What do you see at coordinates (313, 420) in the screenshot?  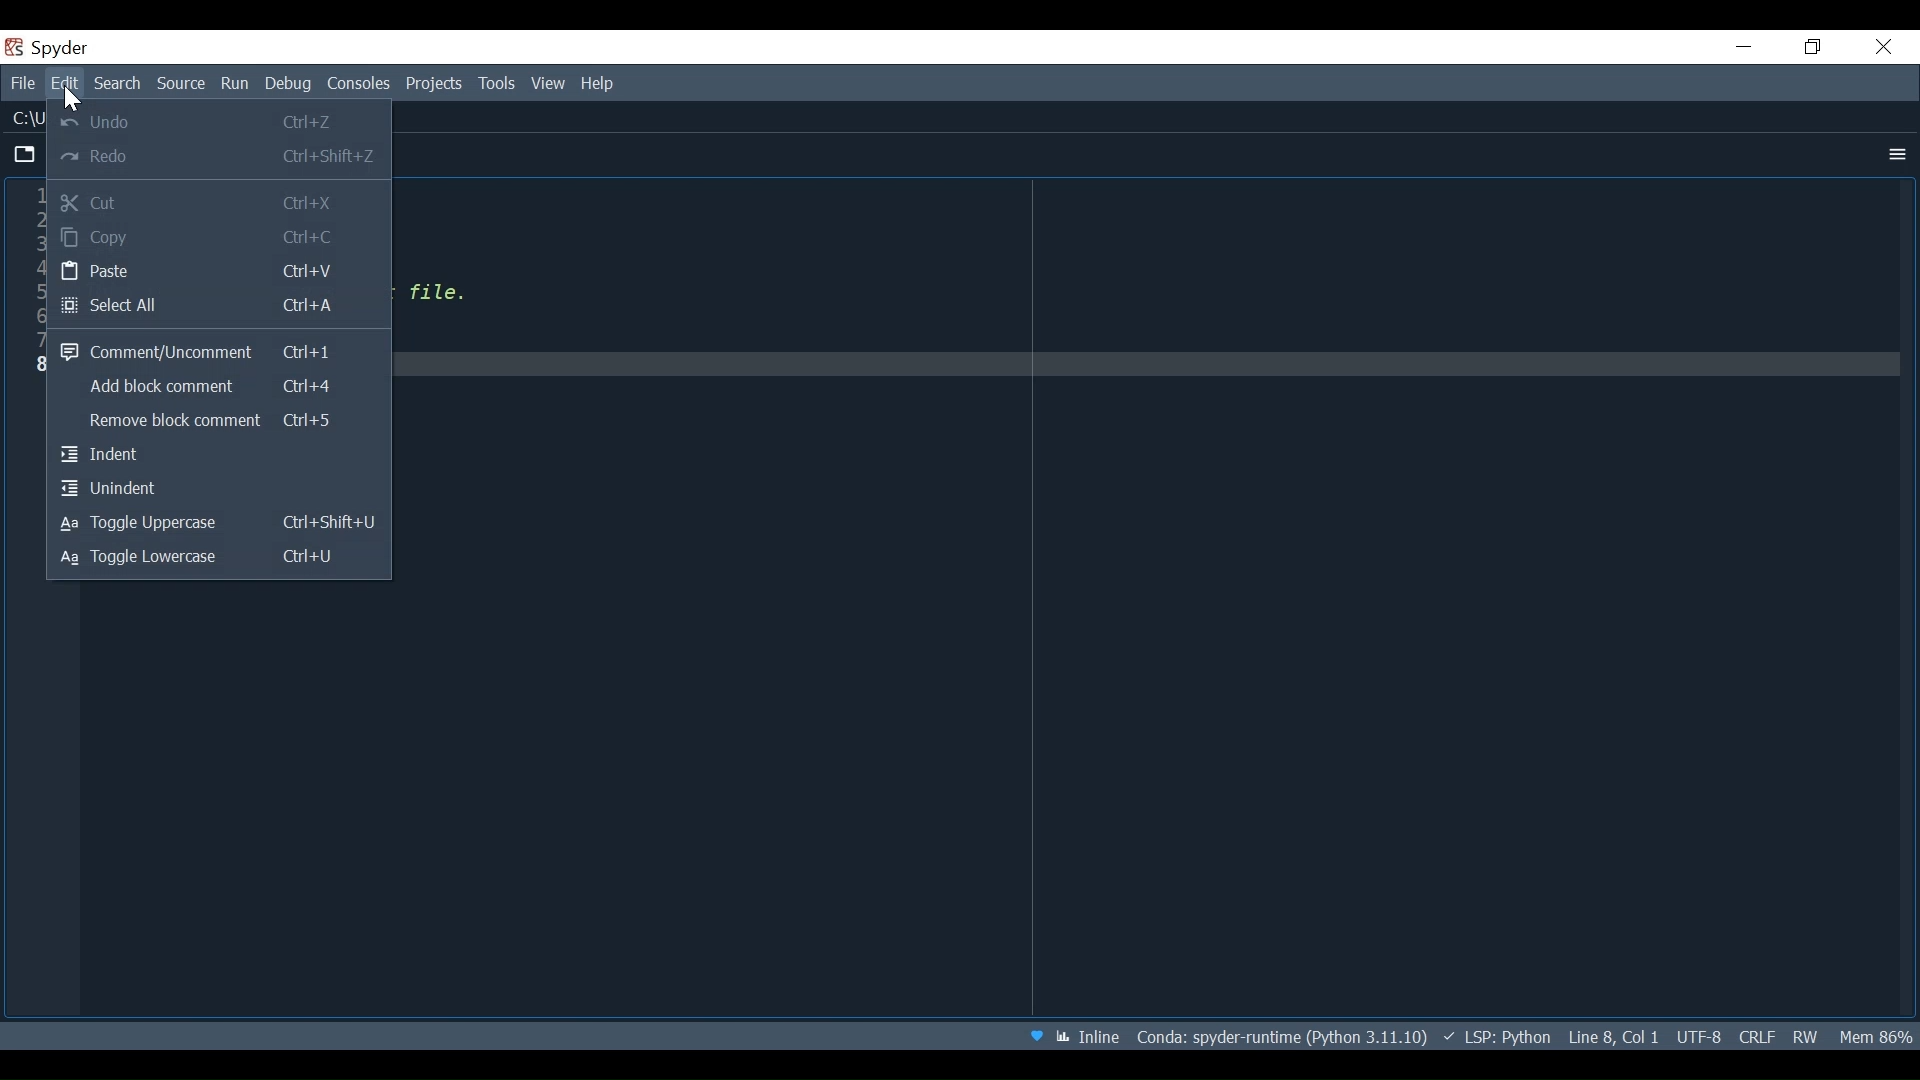 I see `Ctrl+5` at bounding box center [313, 420].